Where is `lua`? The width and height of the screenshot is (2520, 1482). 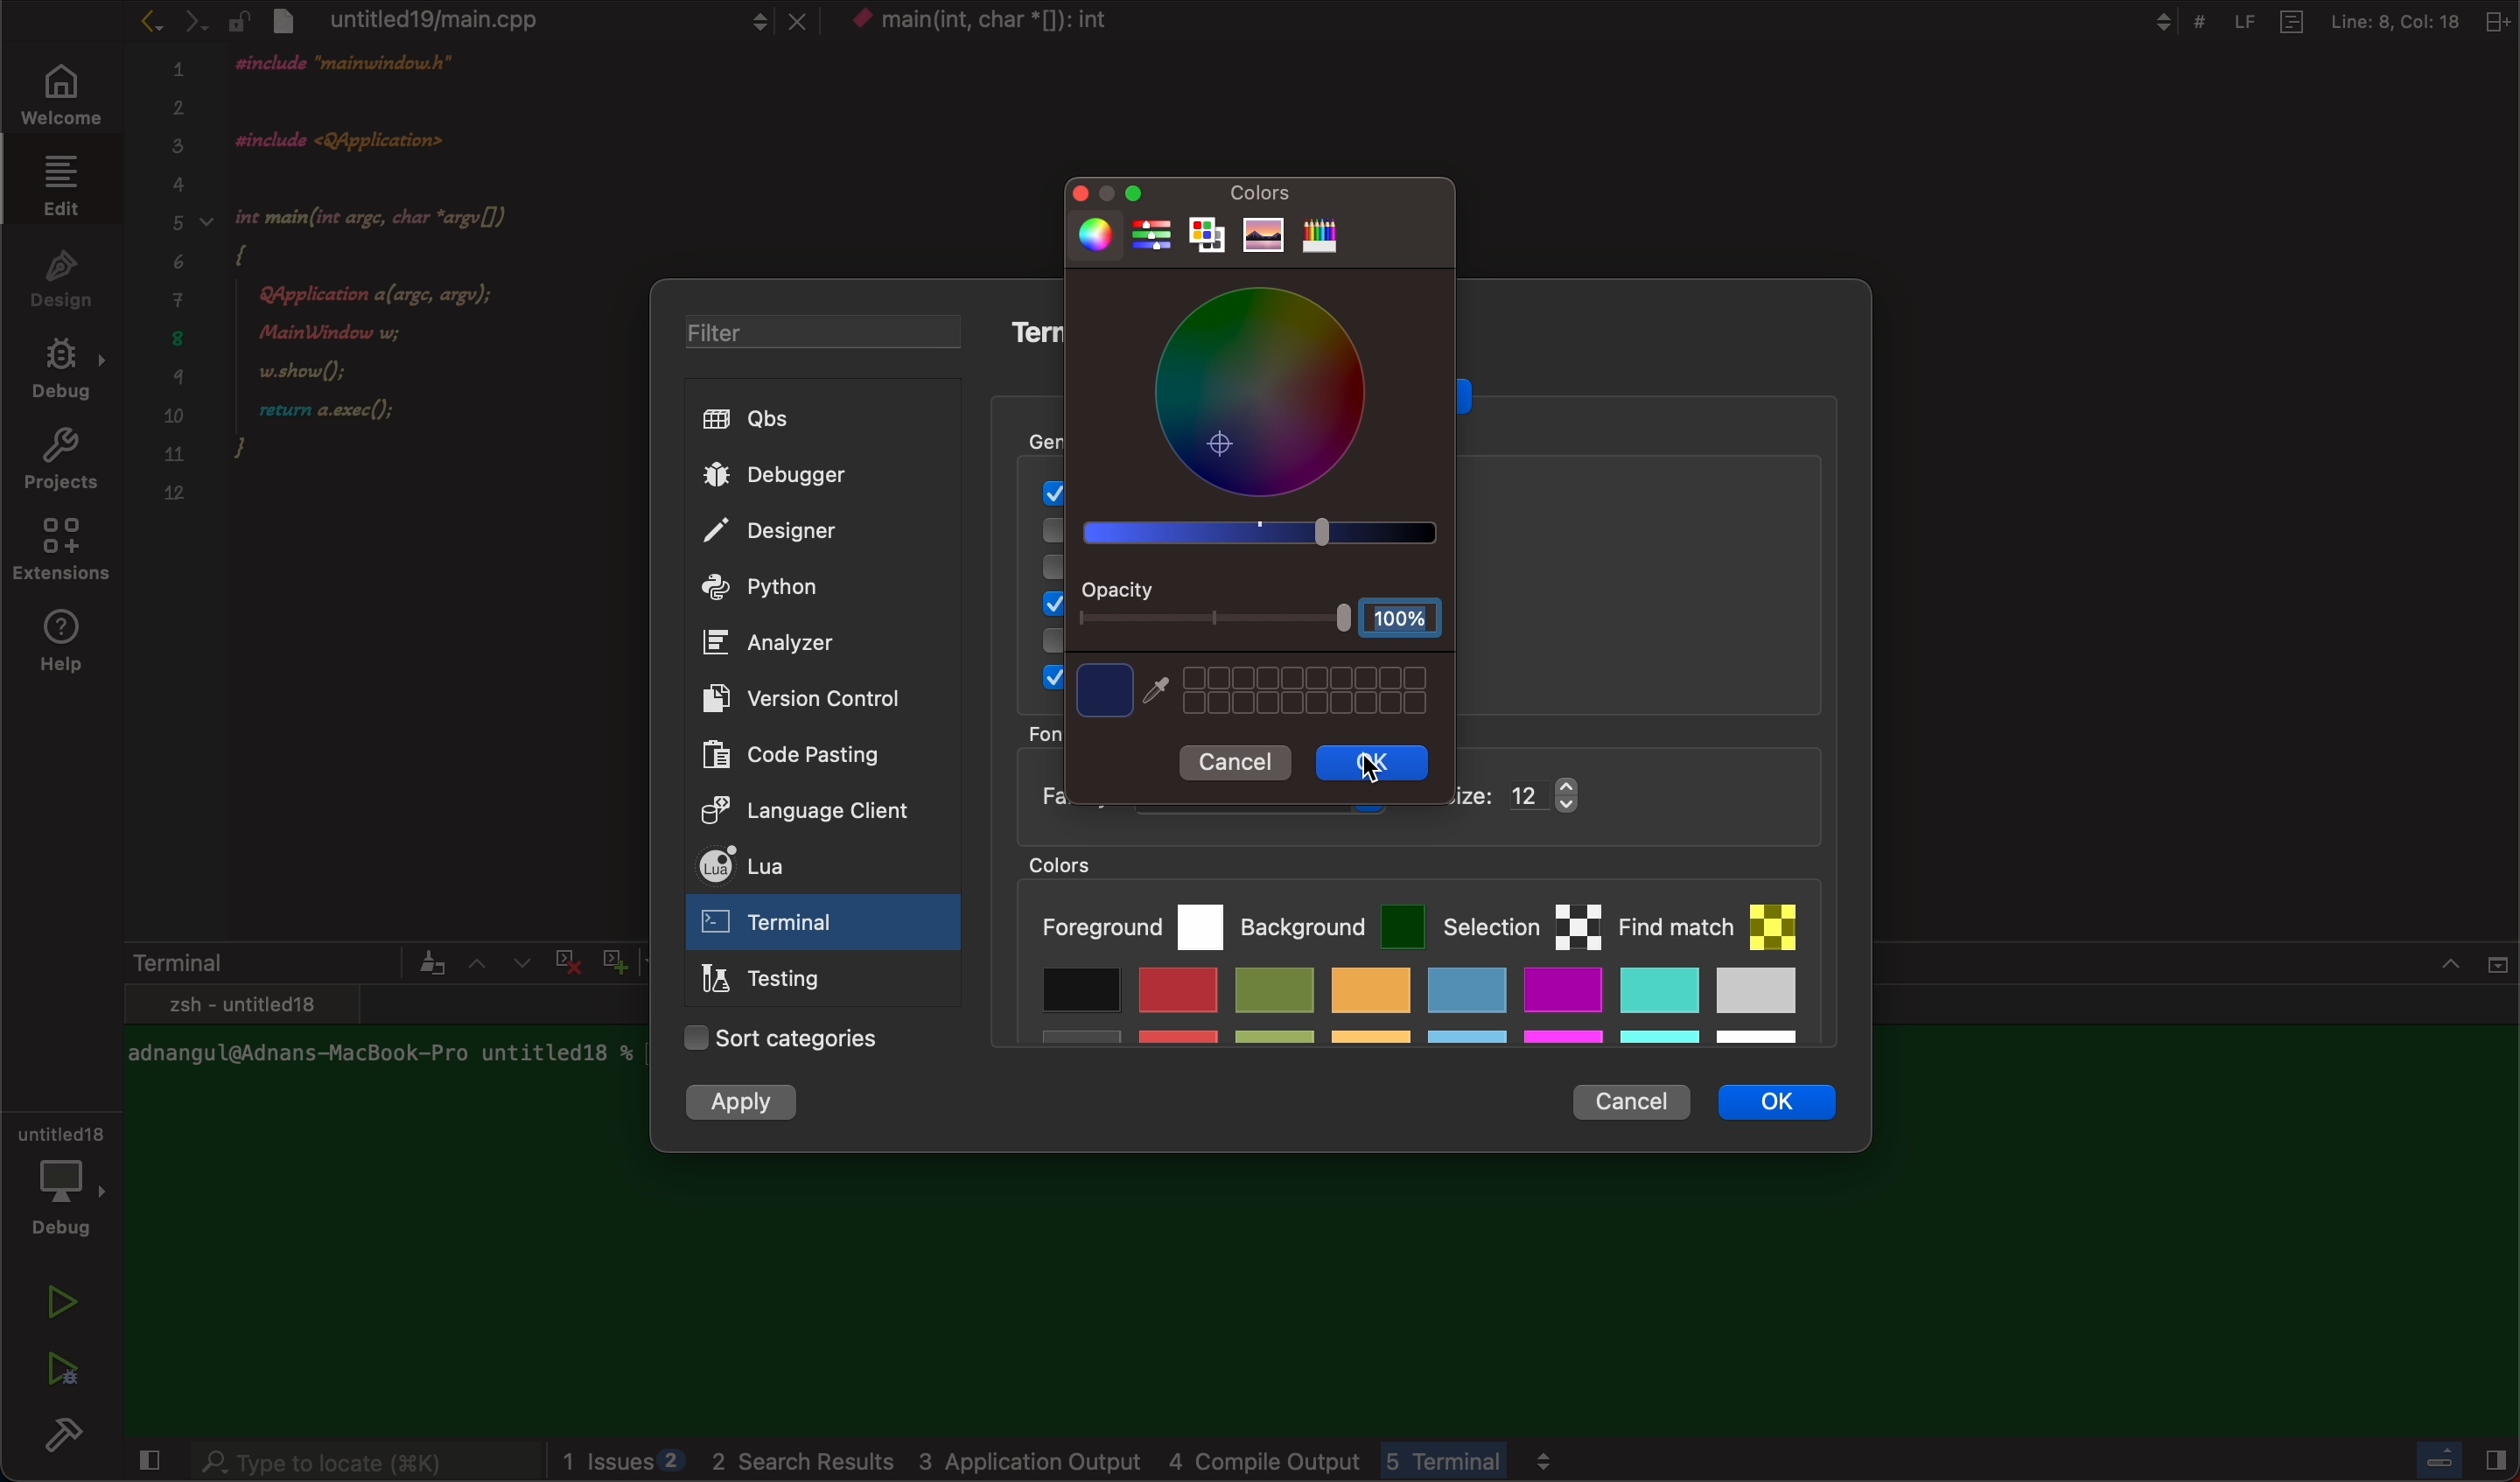 lua is located at coordinates (797, 869).